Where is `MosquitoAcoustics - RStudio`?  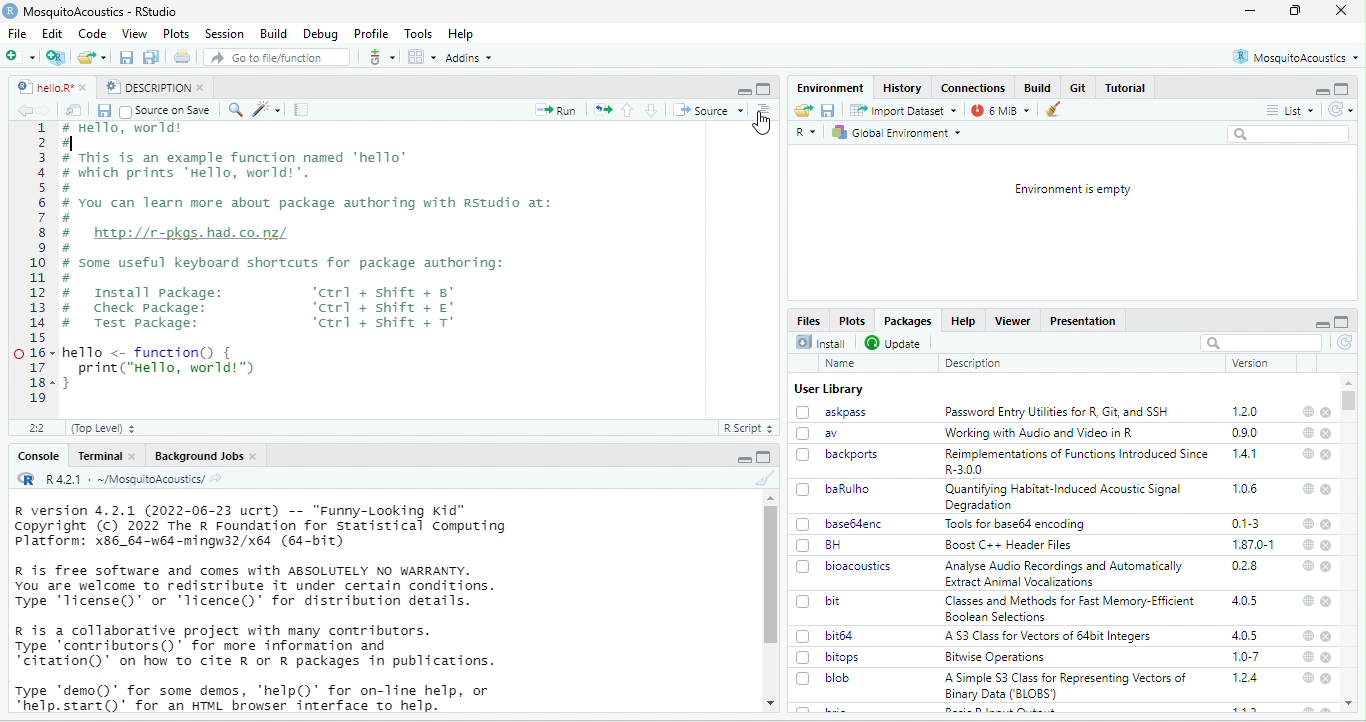 MosquitoAcoustics - RStudio is located at coordinates (101, 12).